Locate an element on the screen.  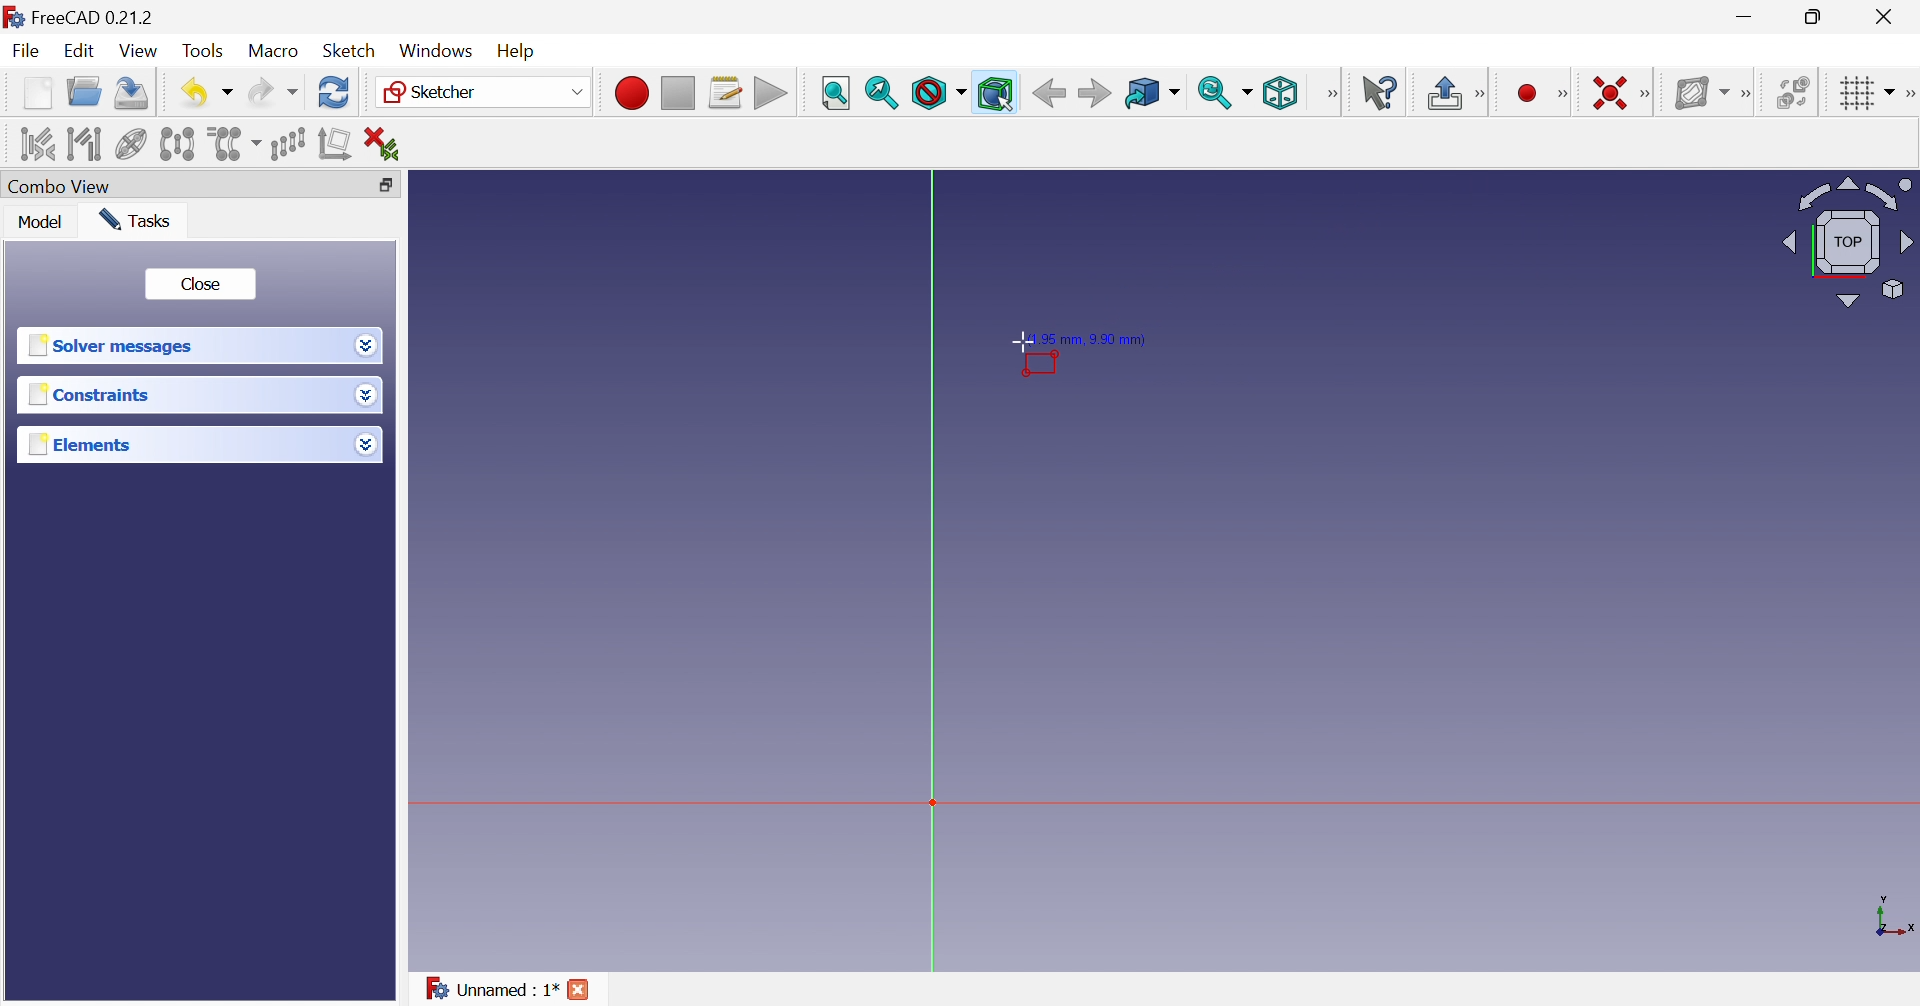
Leave sketch is located at coordinates (1445, 94).